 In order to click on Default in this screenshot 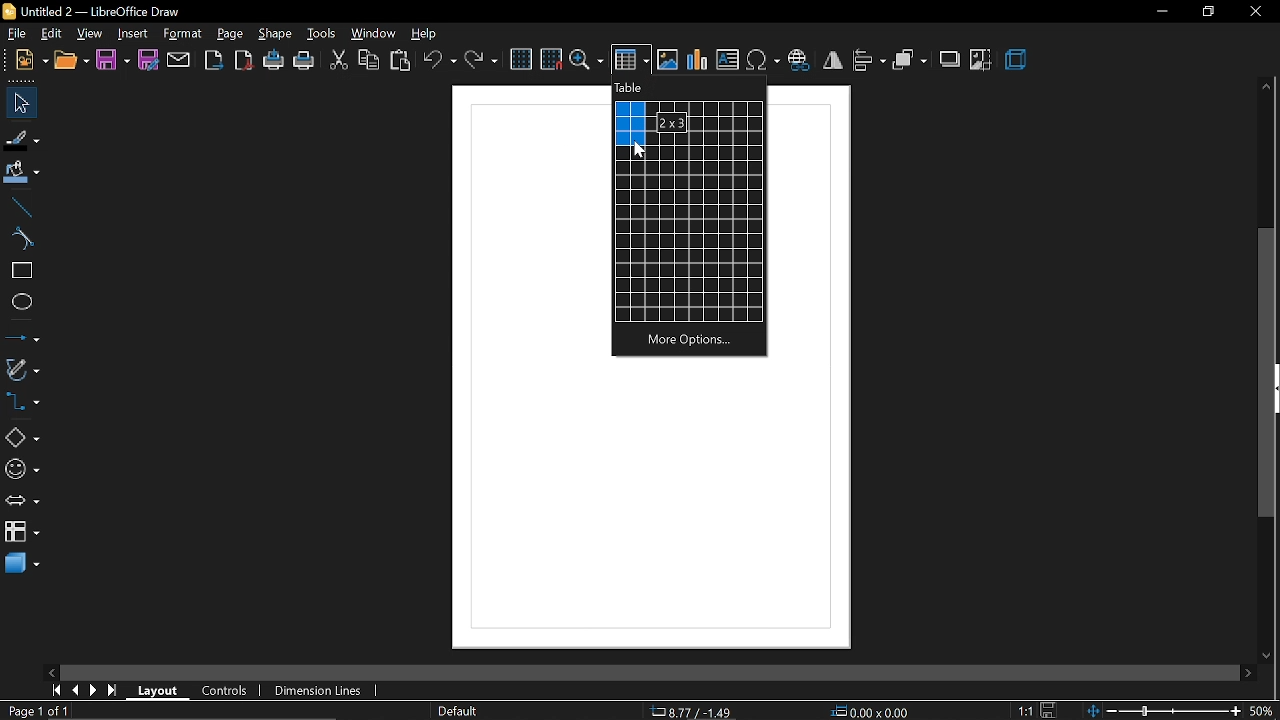, I will do `click(458, 710)`.